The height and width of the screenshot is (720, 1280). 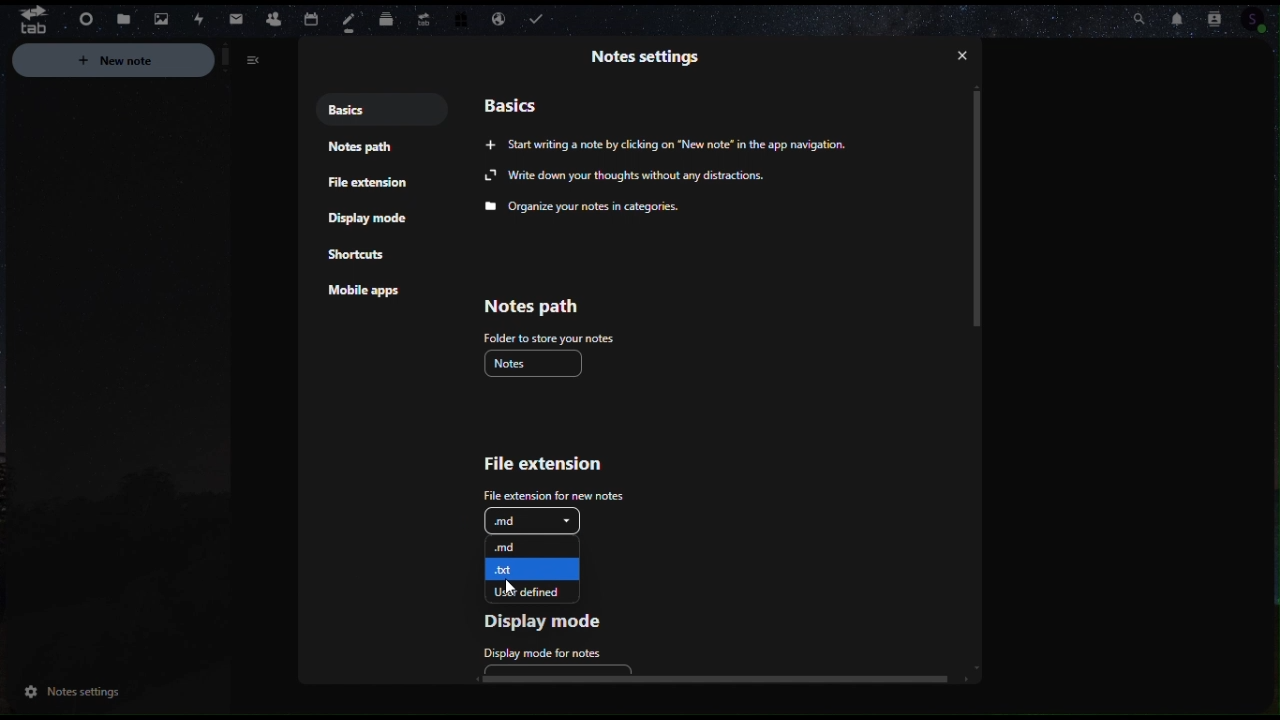 I want to click on write down your thoughts, so click(x=627, y=176).